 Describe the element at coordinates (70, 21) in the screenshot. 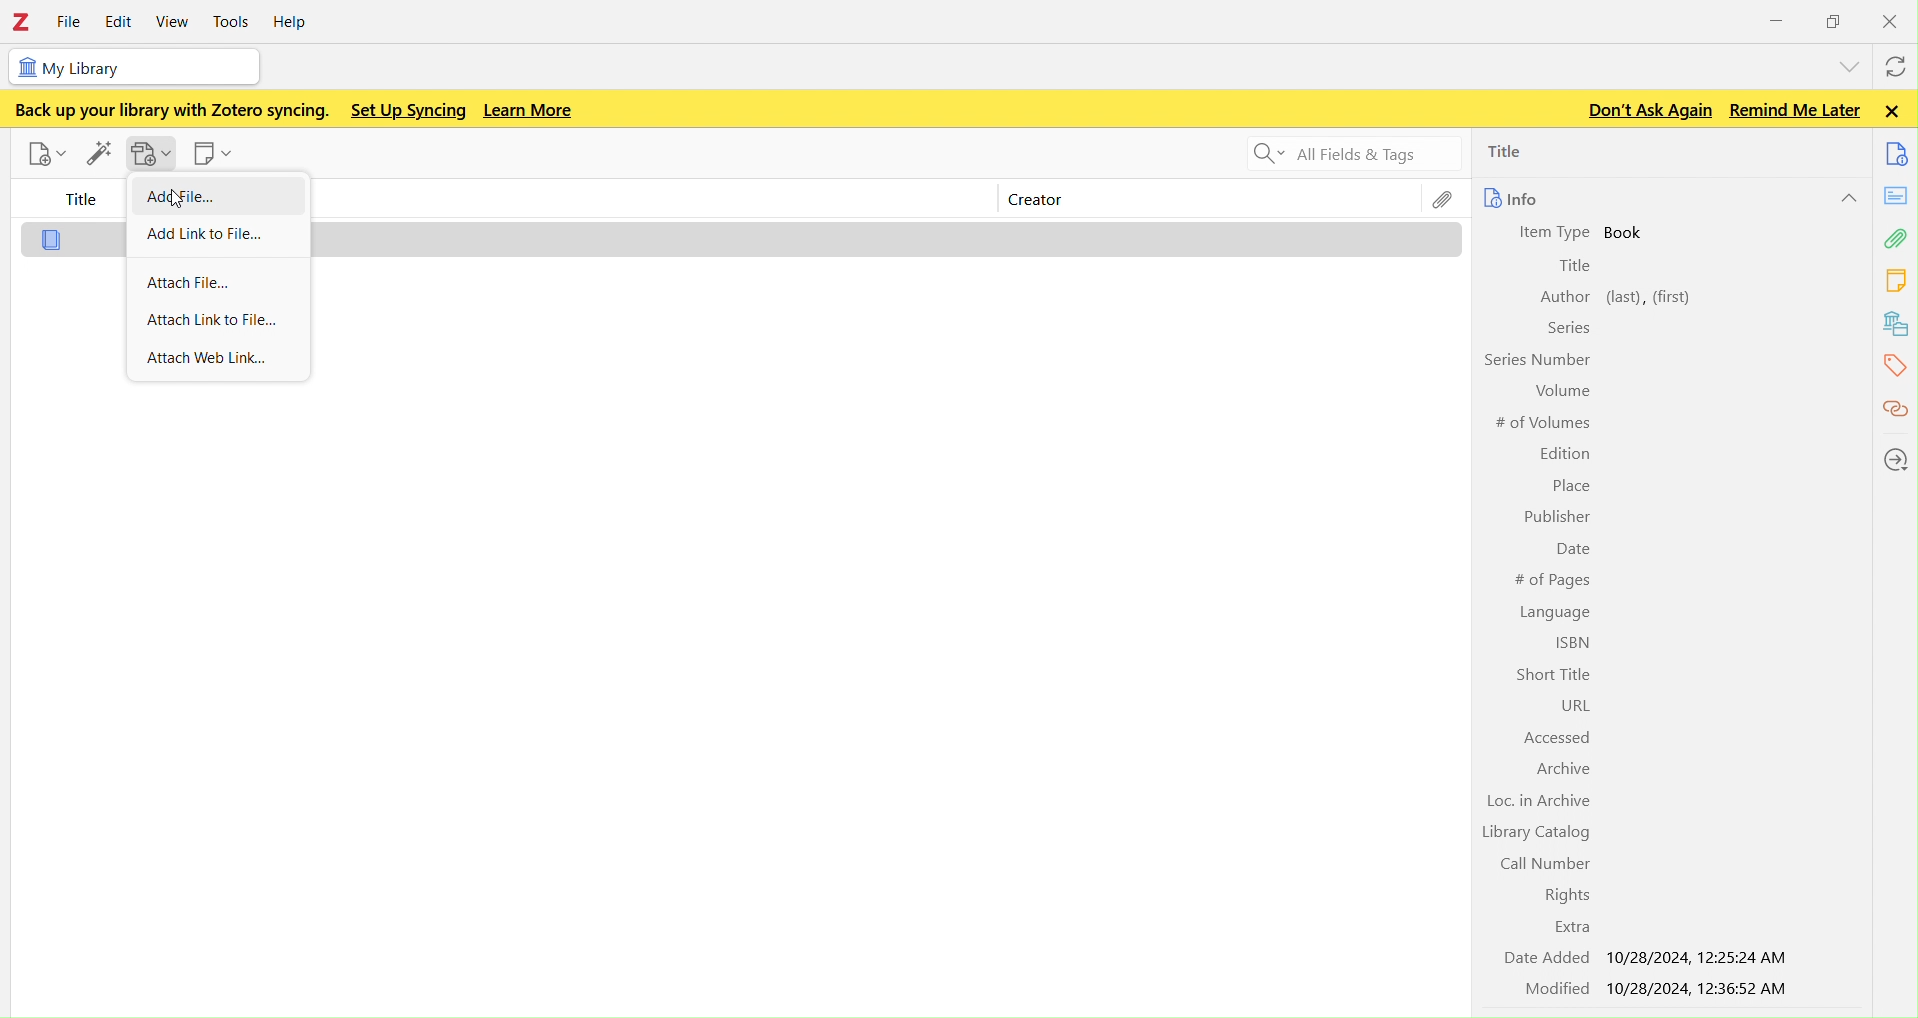

I see `file` at that location.